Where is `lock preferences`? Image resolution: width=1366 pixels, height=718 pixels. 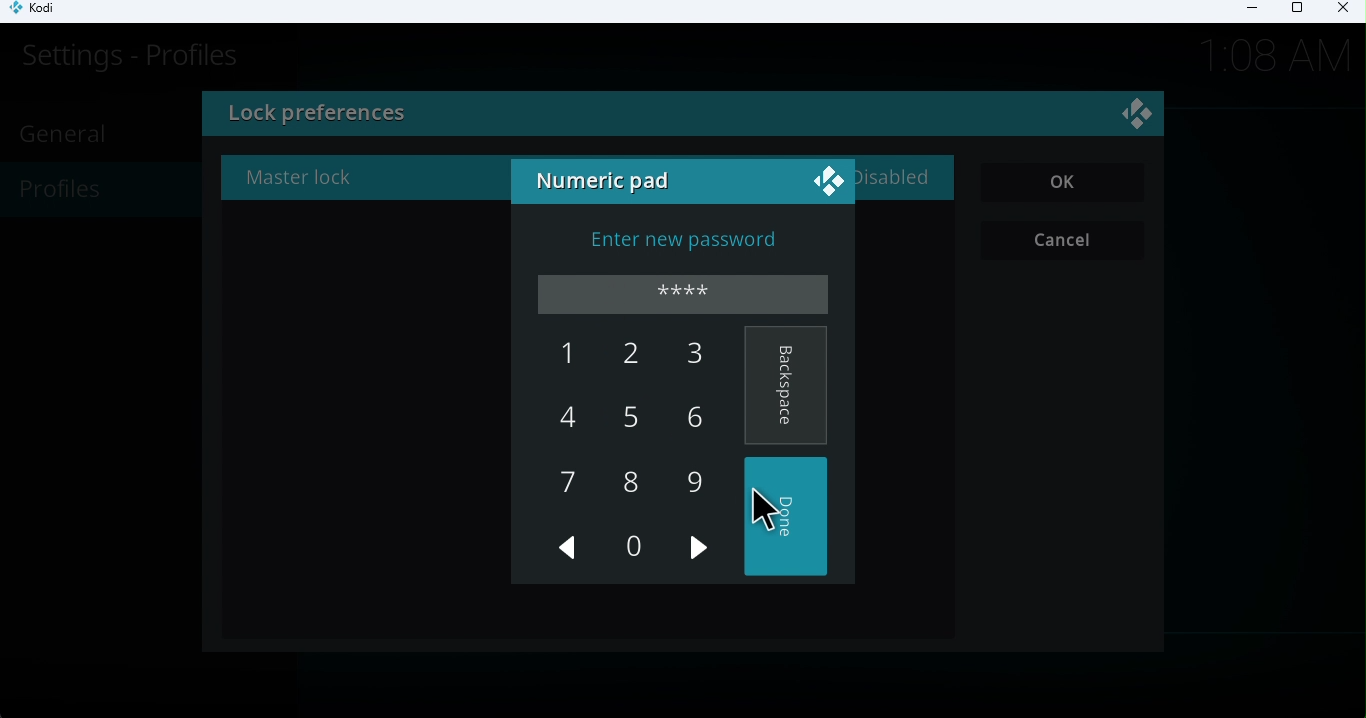 lock preferences is located at coordinates (470, 116).